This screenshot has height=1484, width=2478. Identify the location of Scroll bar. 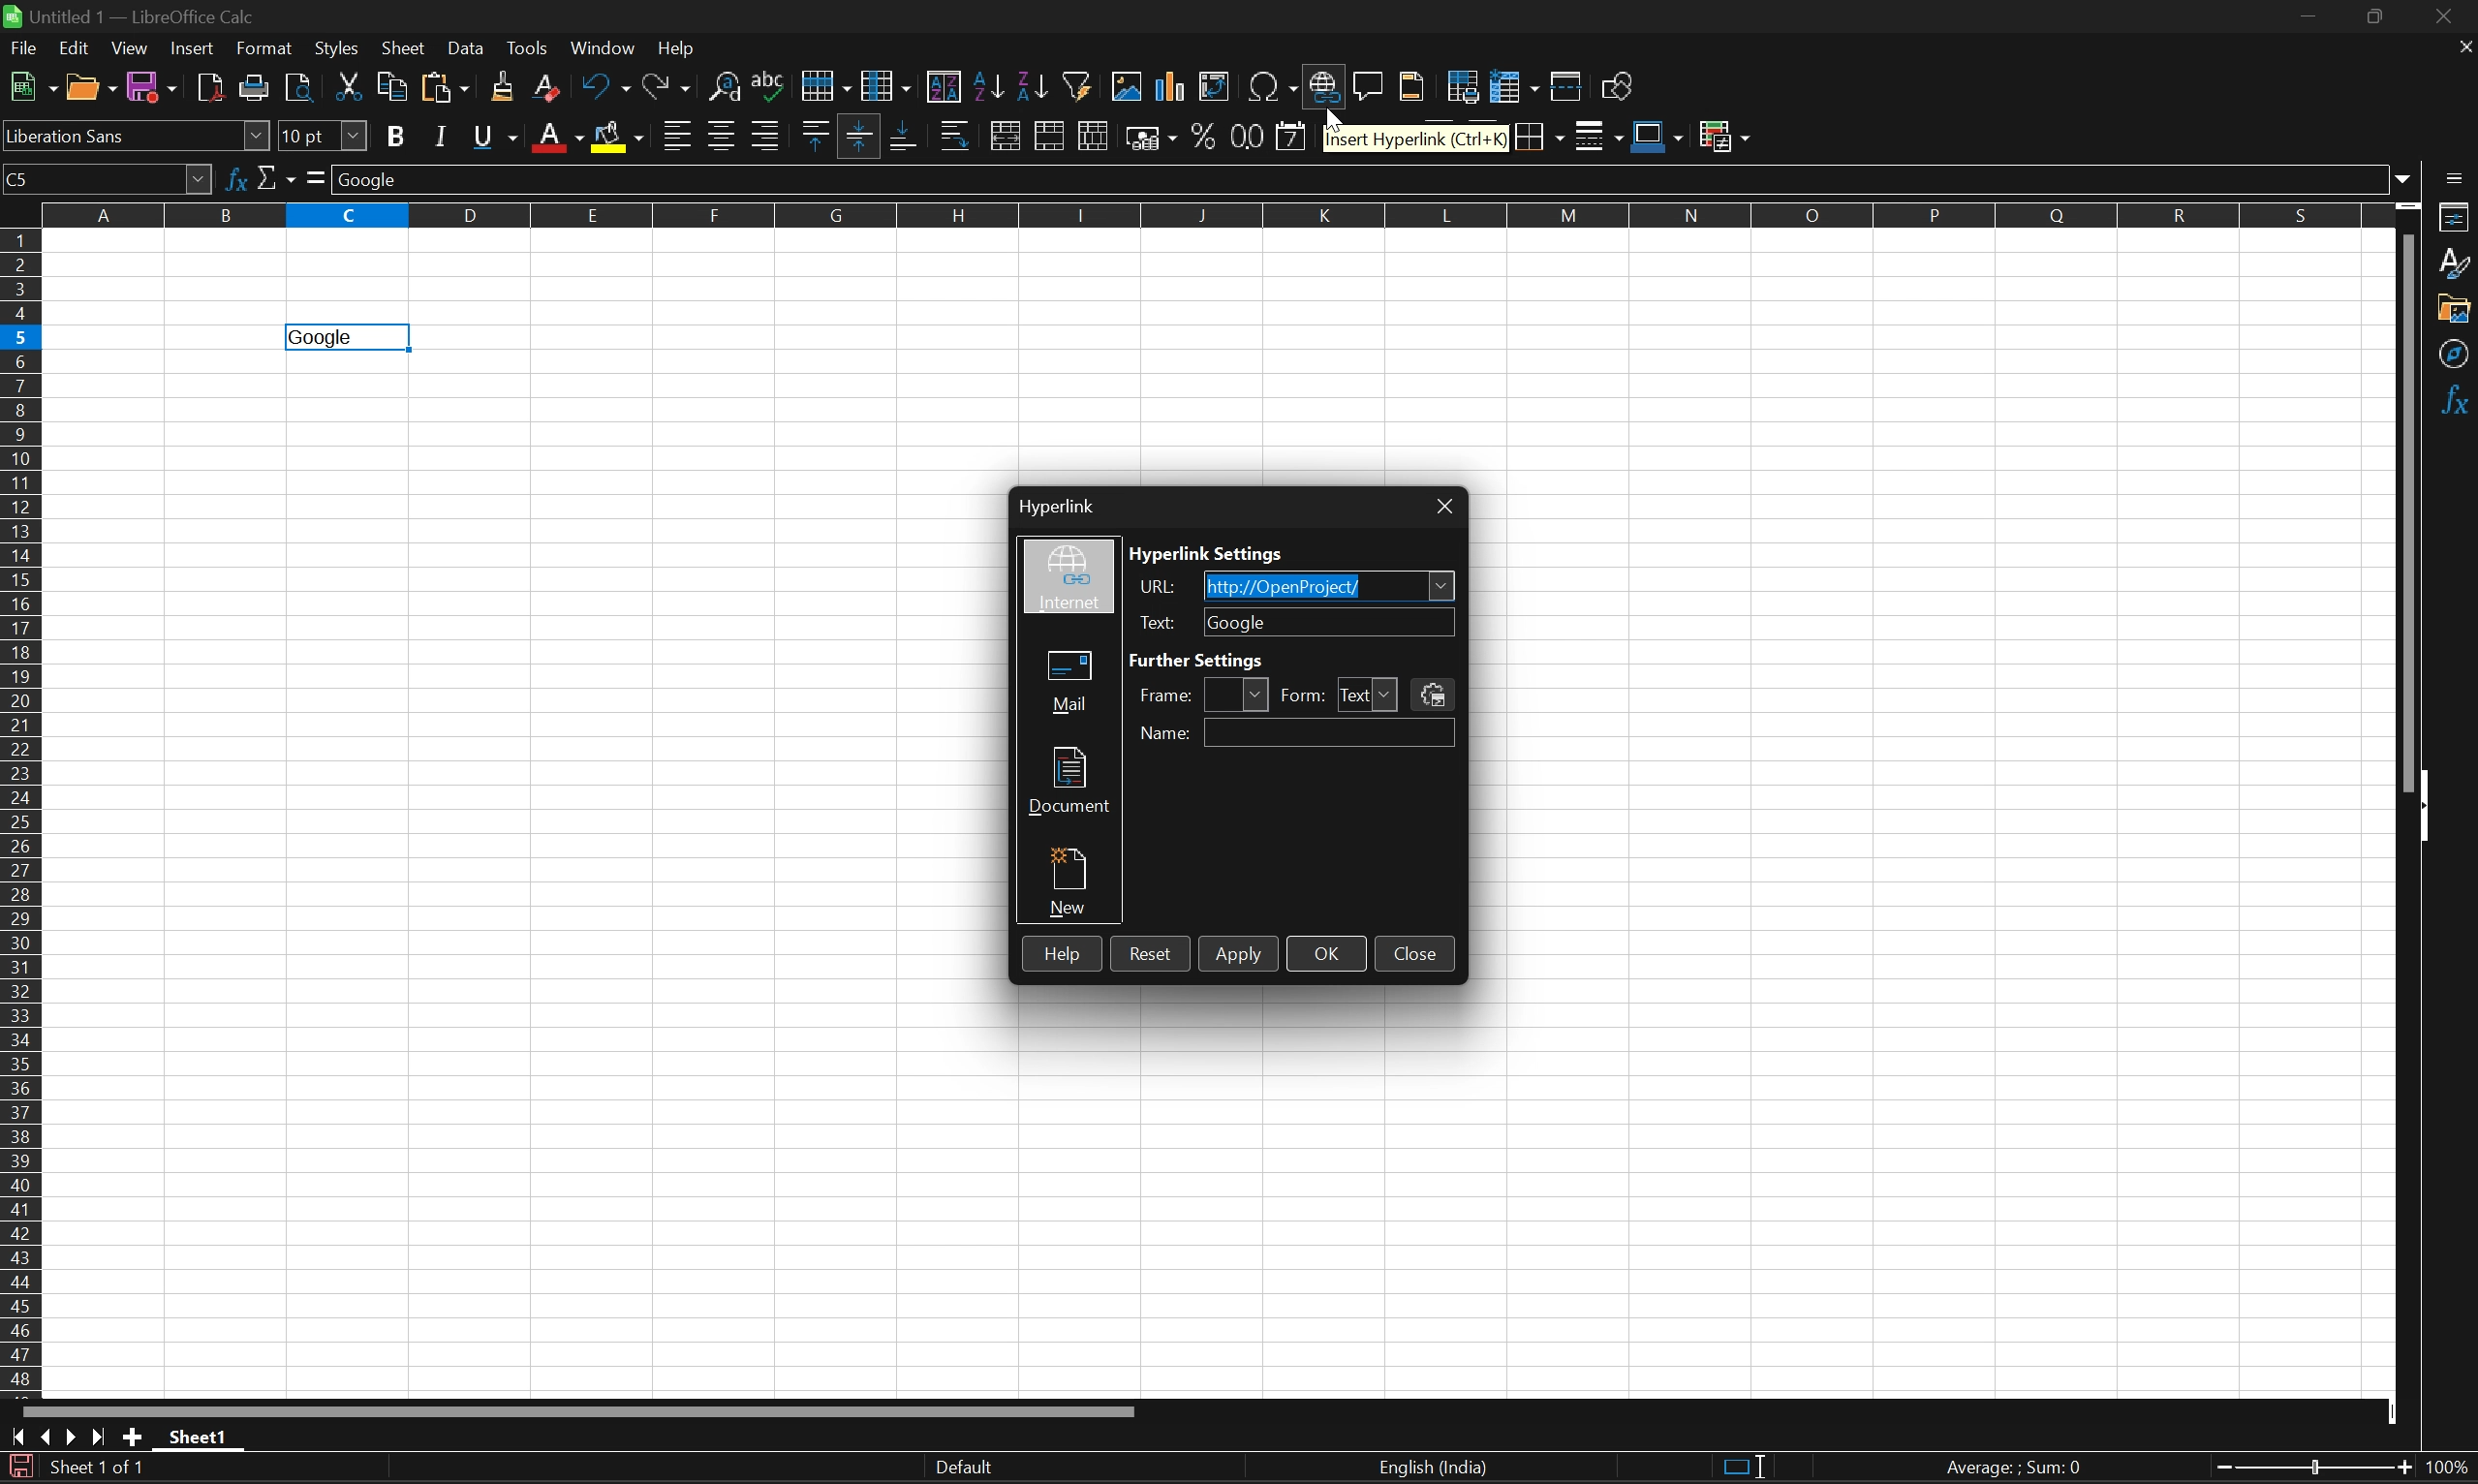
(580, 1411).